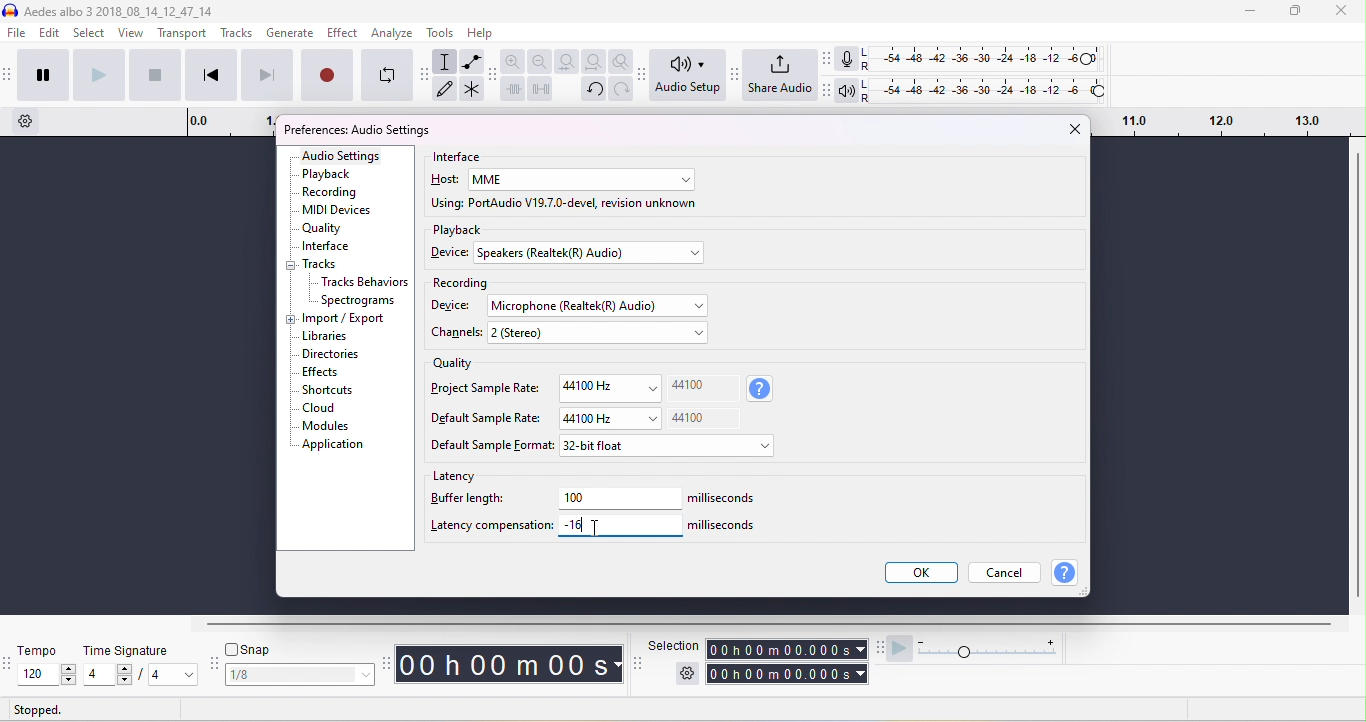  I want to click on Default sample rate:, so click(487, 418).